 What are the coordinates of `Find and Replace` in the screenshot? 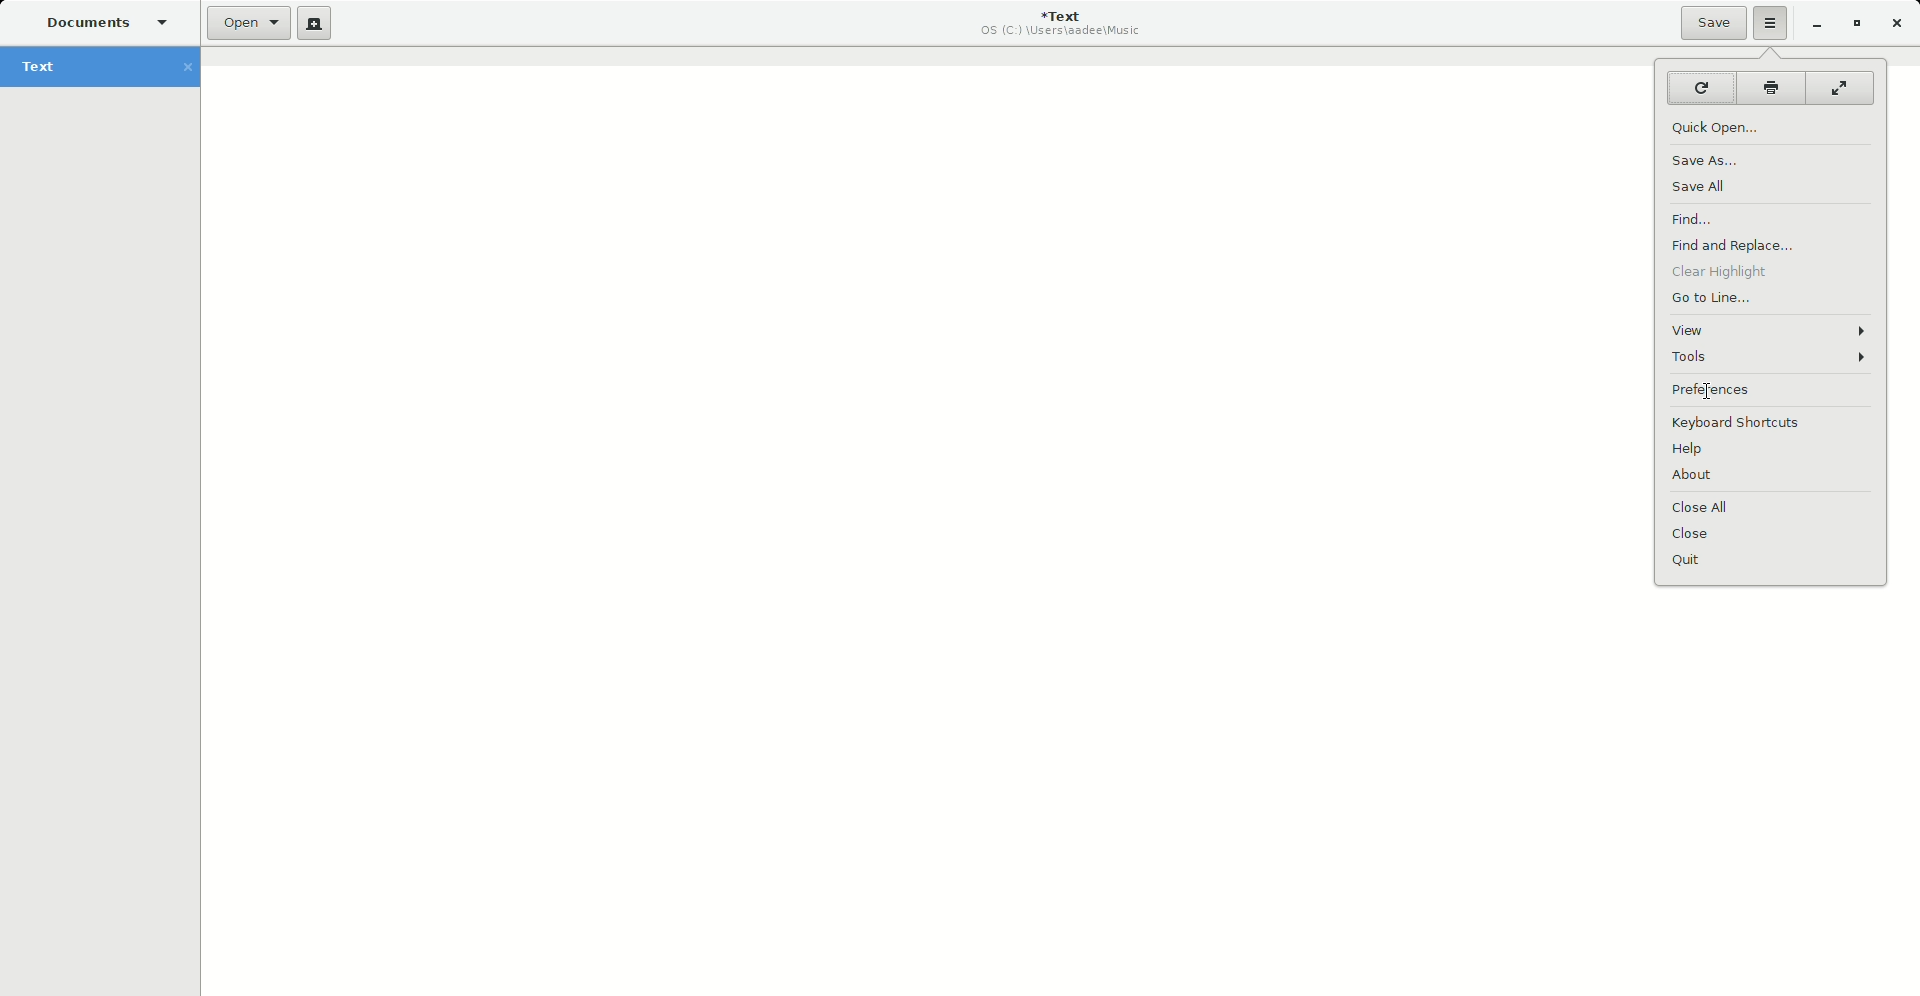 It's located at (1732, 245).